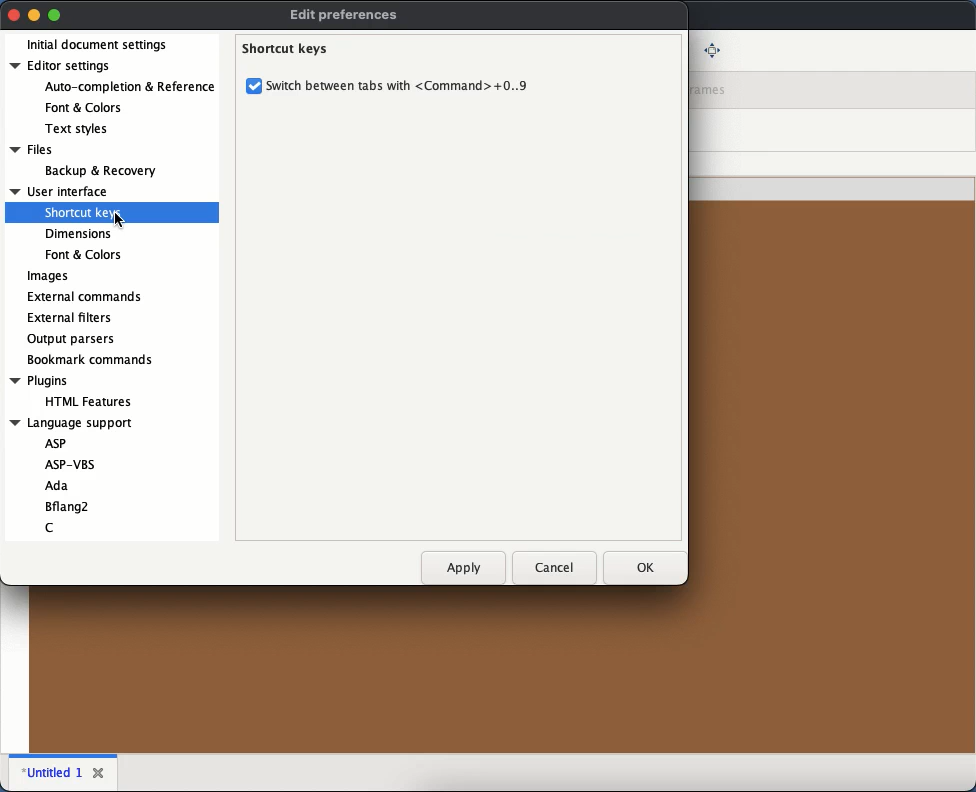 This screenshot has height=792, width=976. What do you see at coordinates (99, 45) in the screenshot?
I see `initial document settings` at bounding box center [99, 45].